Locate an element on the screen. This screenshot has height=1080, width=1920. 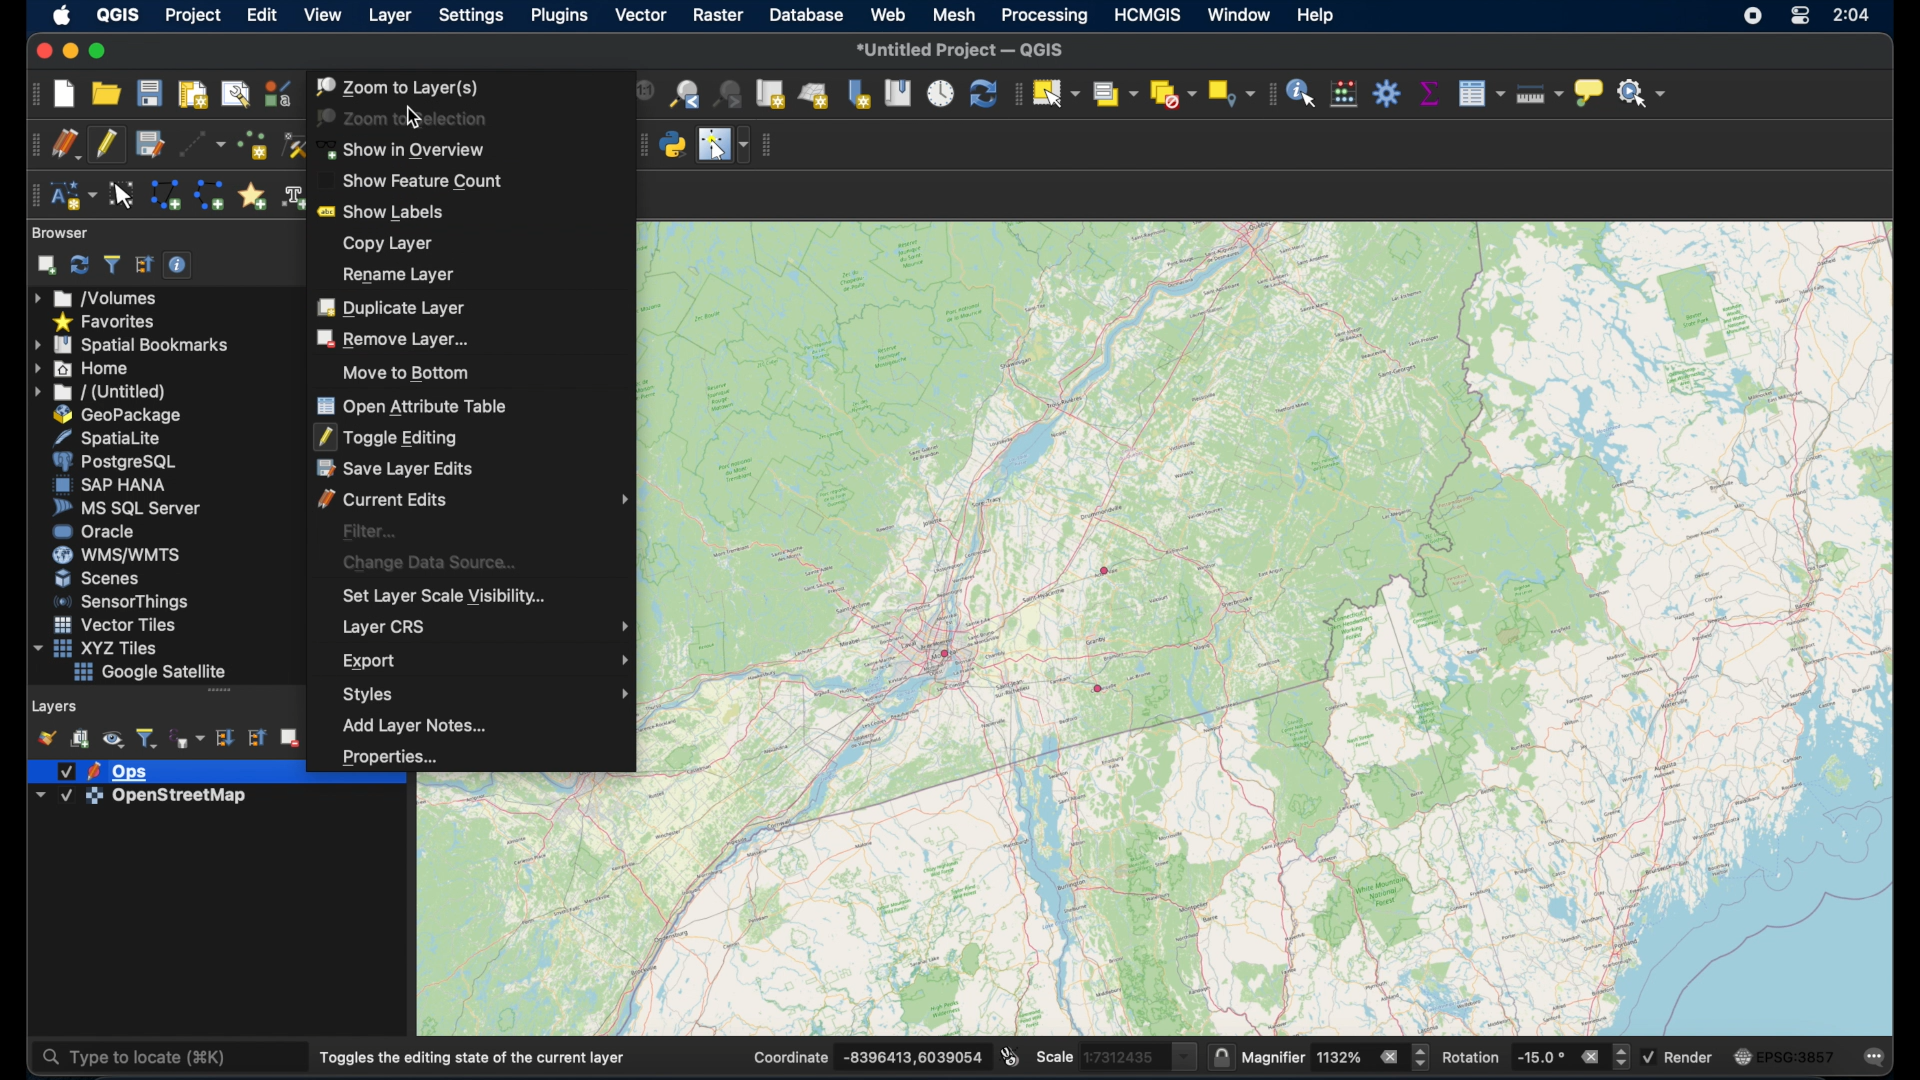
copy layer is located at coordinates (383, 244).